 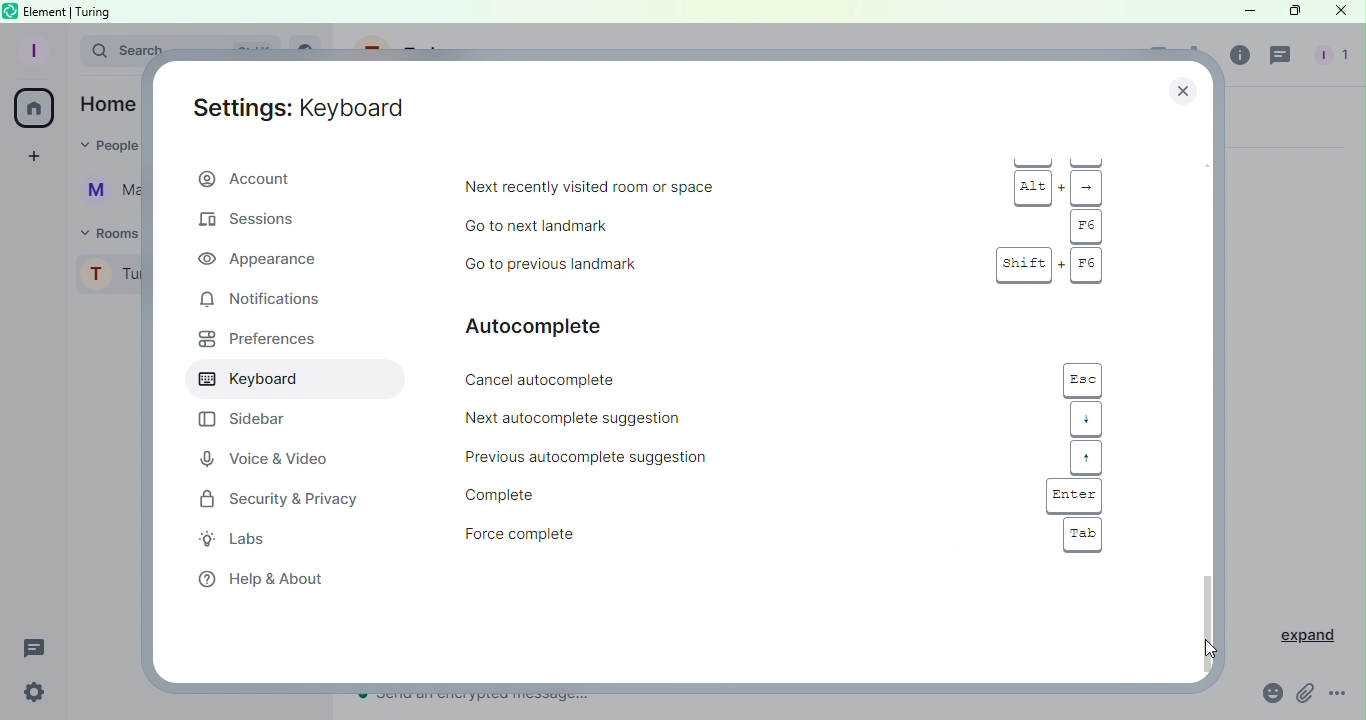 What do you see at coordinates (1329, 57) in the screenshot?
I see `People` at bounding box center [1329, 57].